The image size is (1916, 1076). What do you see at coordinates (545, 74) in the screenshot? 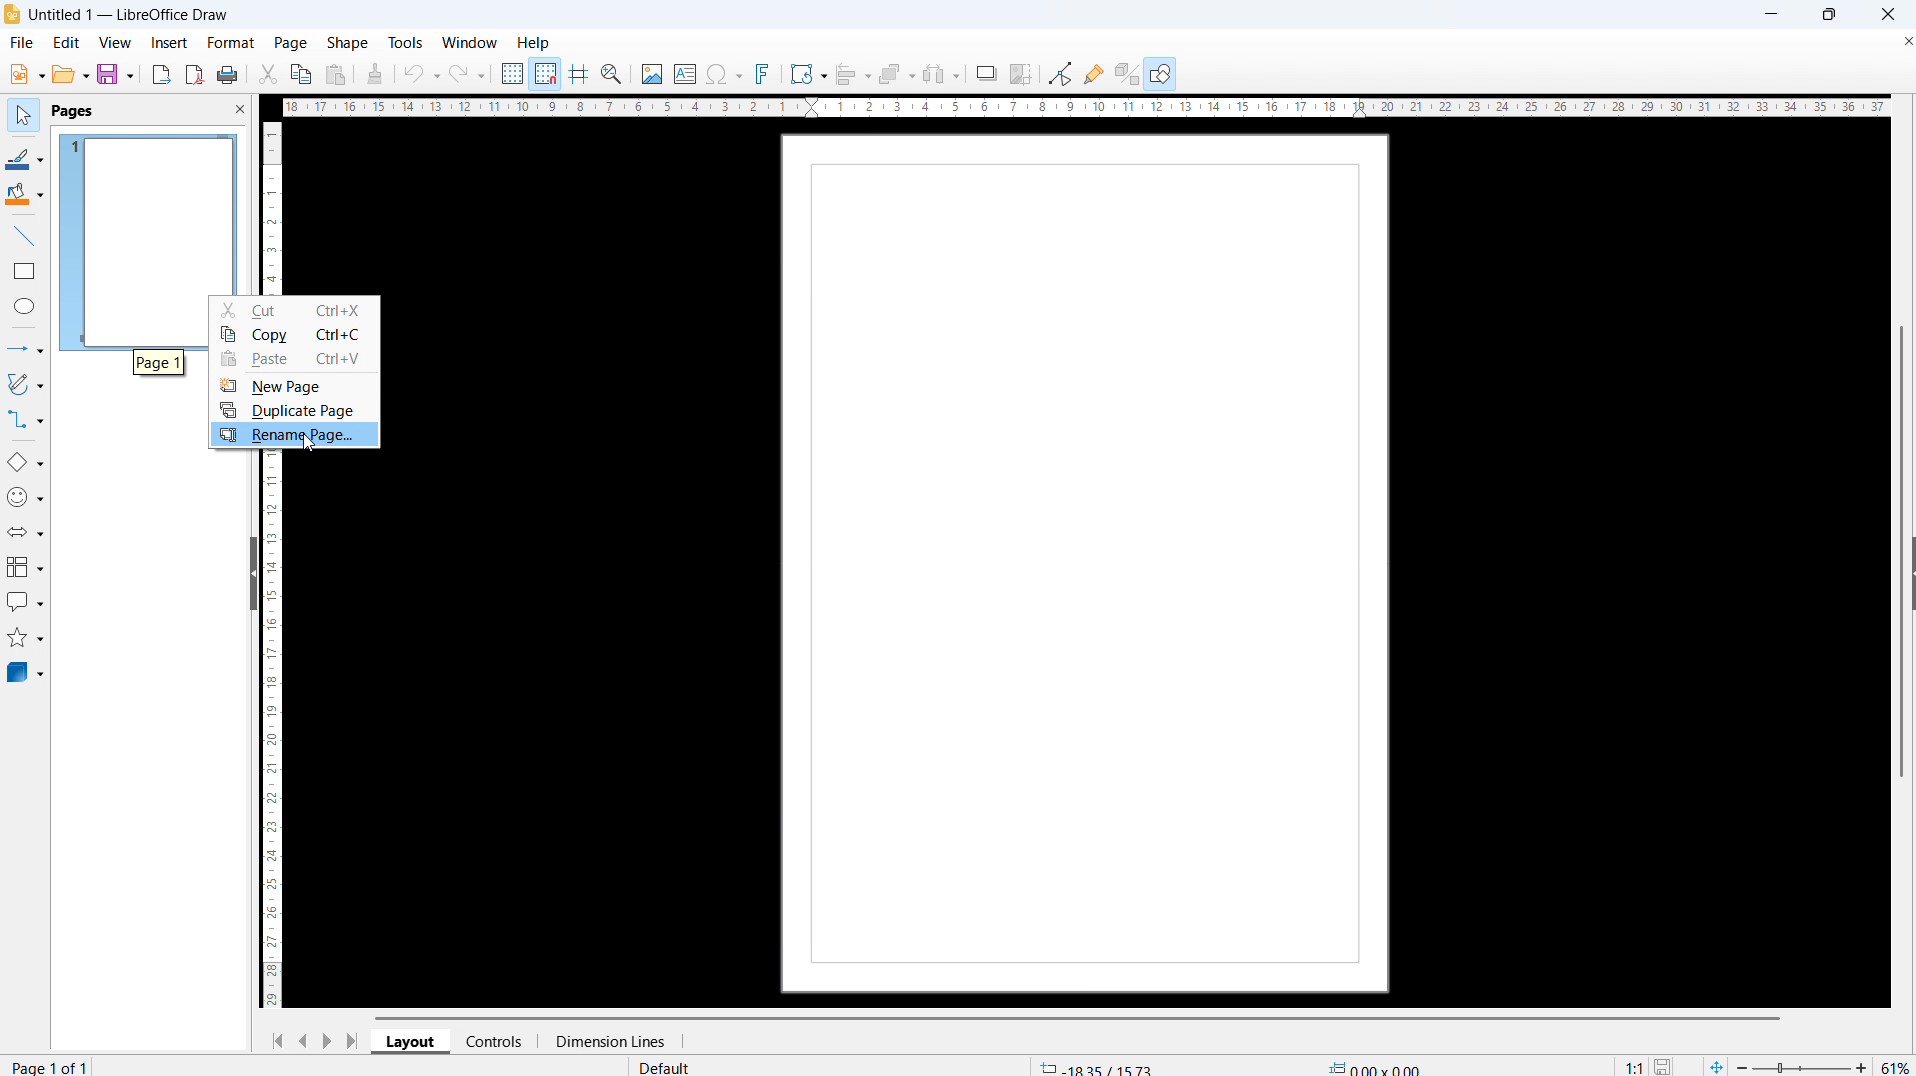
I see `Snap to grid ` at bounding box center [545, 74].